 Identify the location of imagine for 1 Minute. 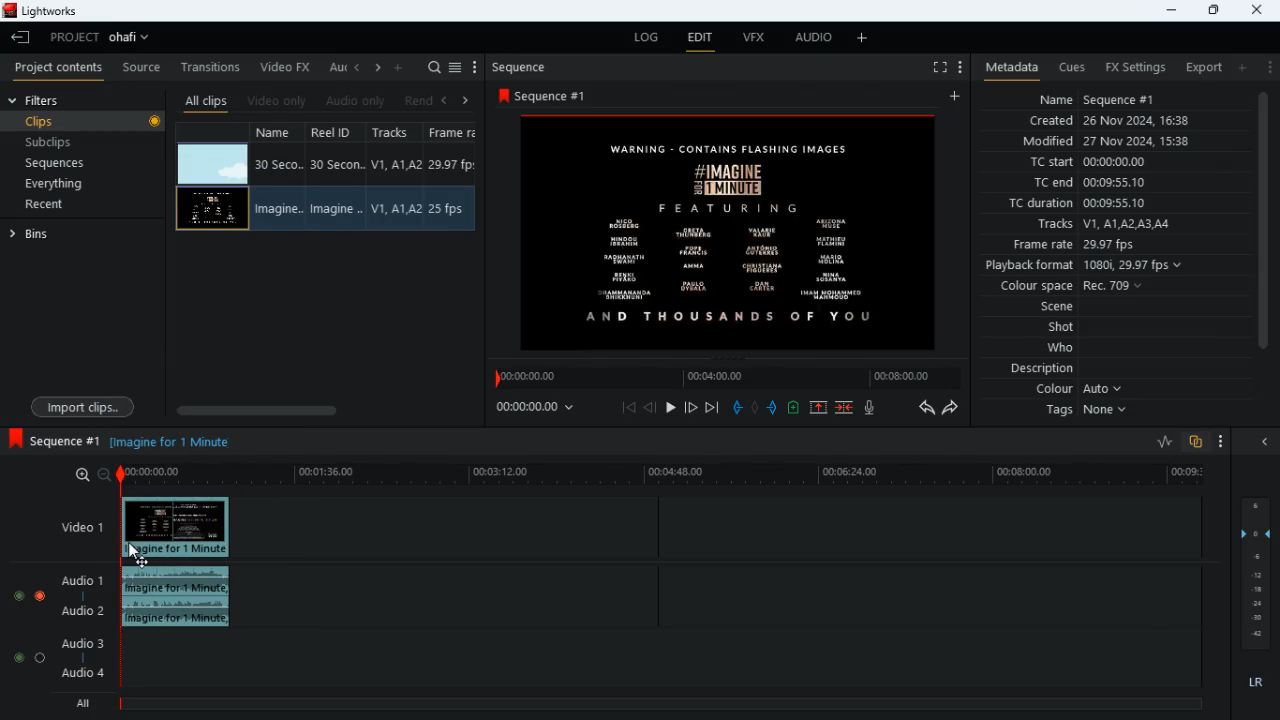
(172, 442).